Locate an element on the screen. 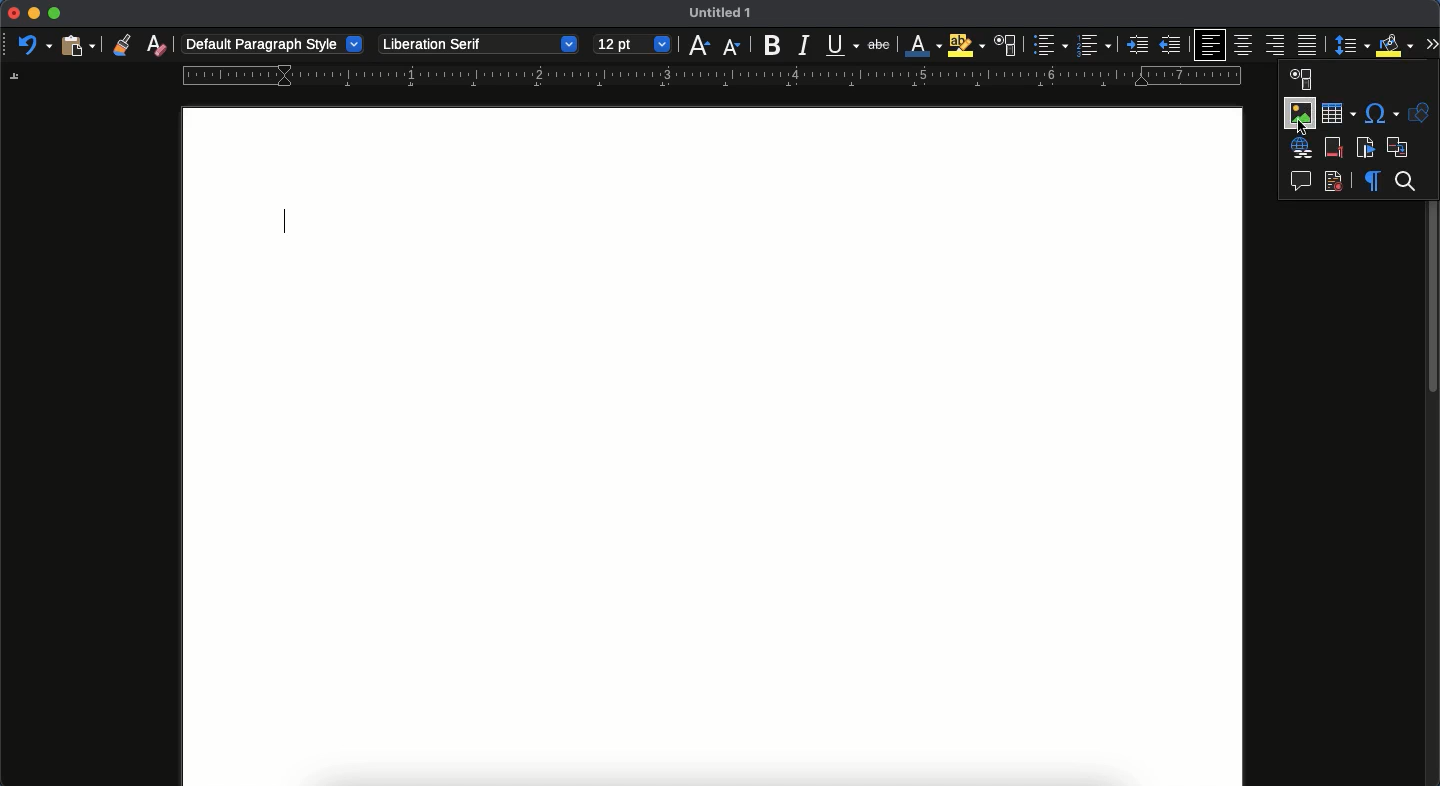  minimize  is located at coordinates (34, 13).